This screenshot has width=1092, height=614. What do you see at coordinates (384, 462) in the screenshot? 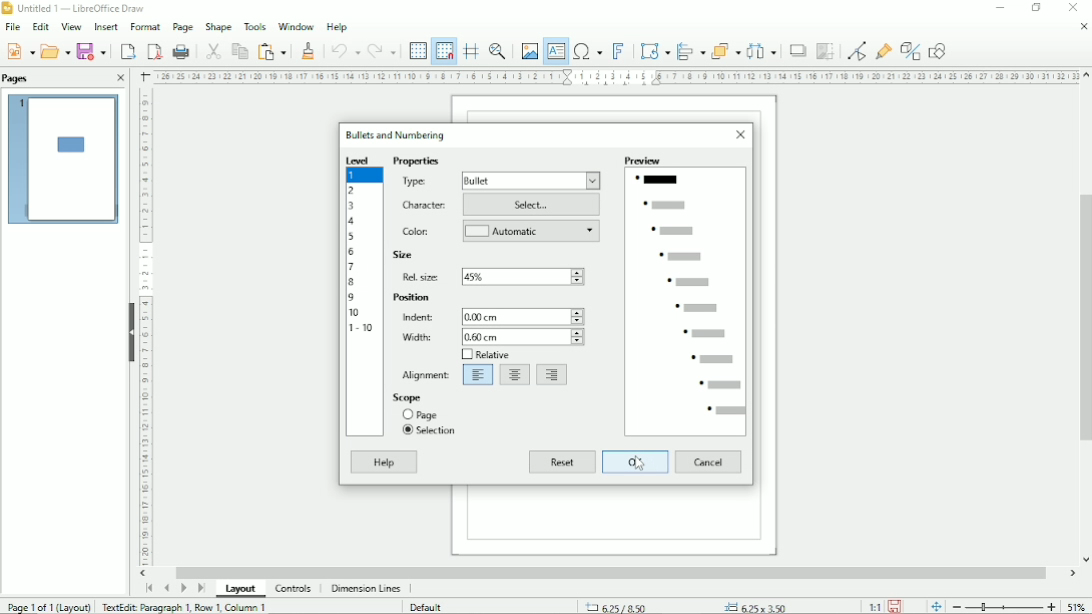
I see `Help` at bounding box center [384, 462].